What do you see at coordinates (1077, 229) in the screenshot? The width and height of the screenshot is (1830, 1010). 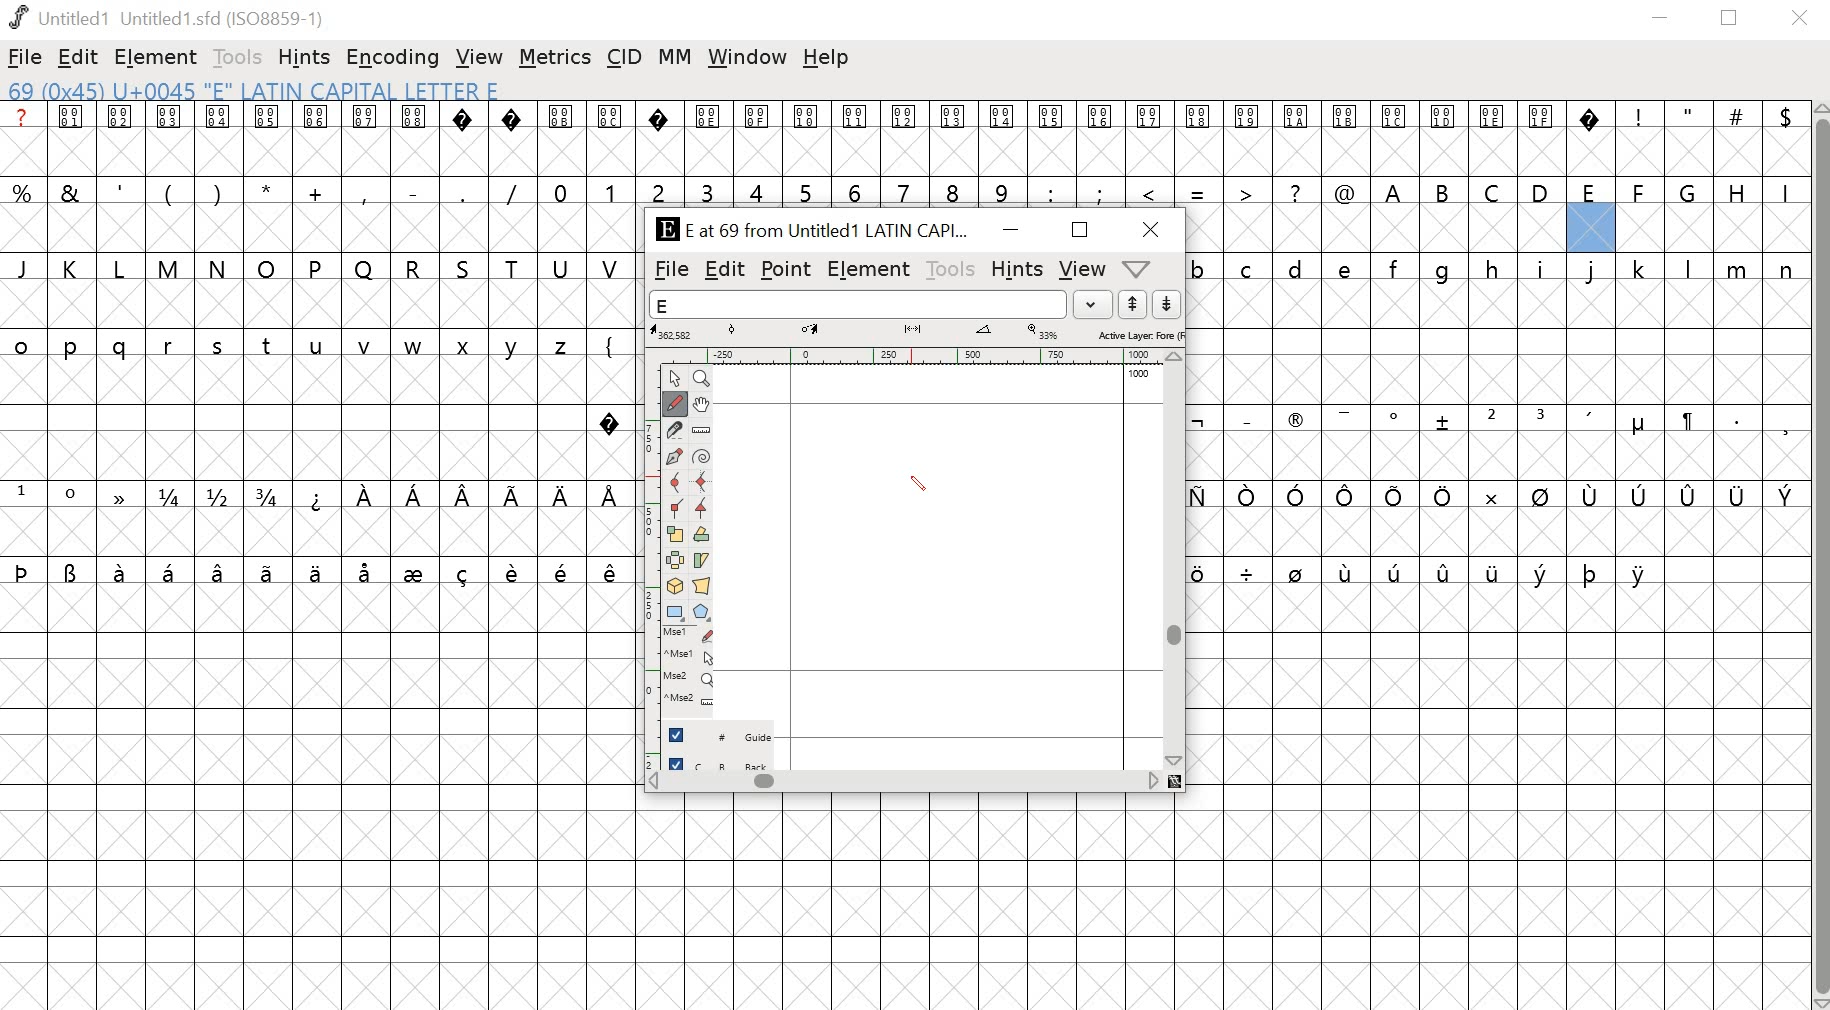 I see `Maximize` at bounding box center [1077, 229].